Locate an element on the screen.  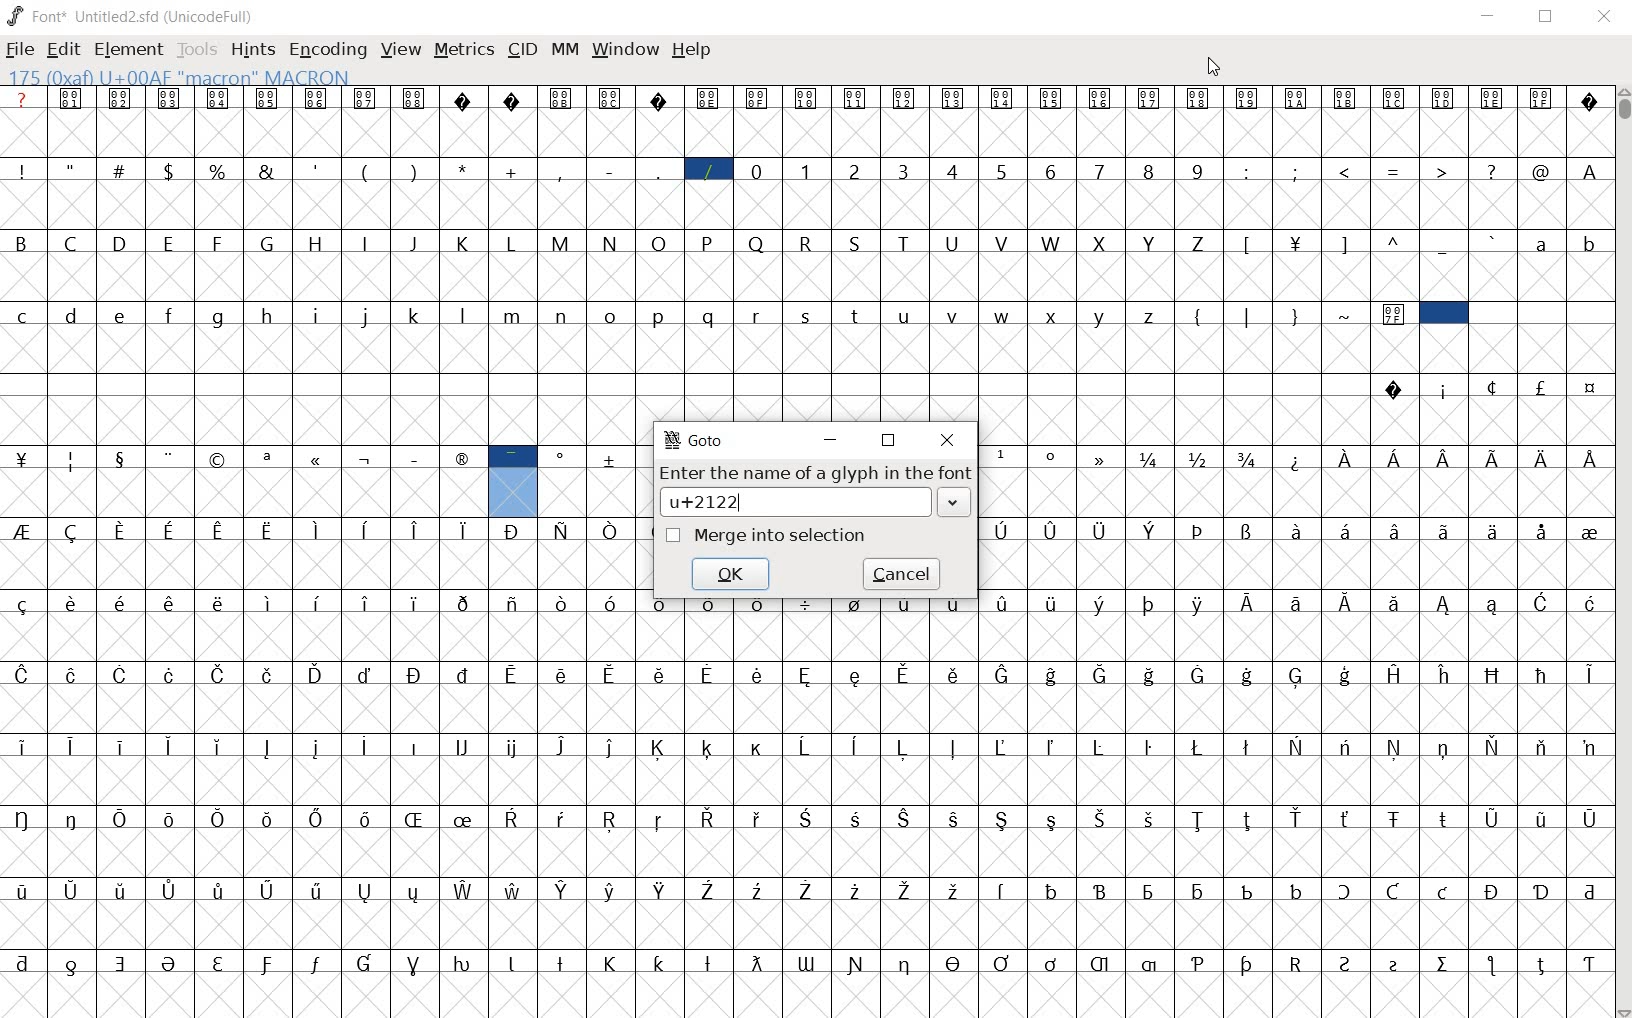
HINTS is located at coordinates (251, 49).